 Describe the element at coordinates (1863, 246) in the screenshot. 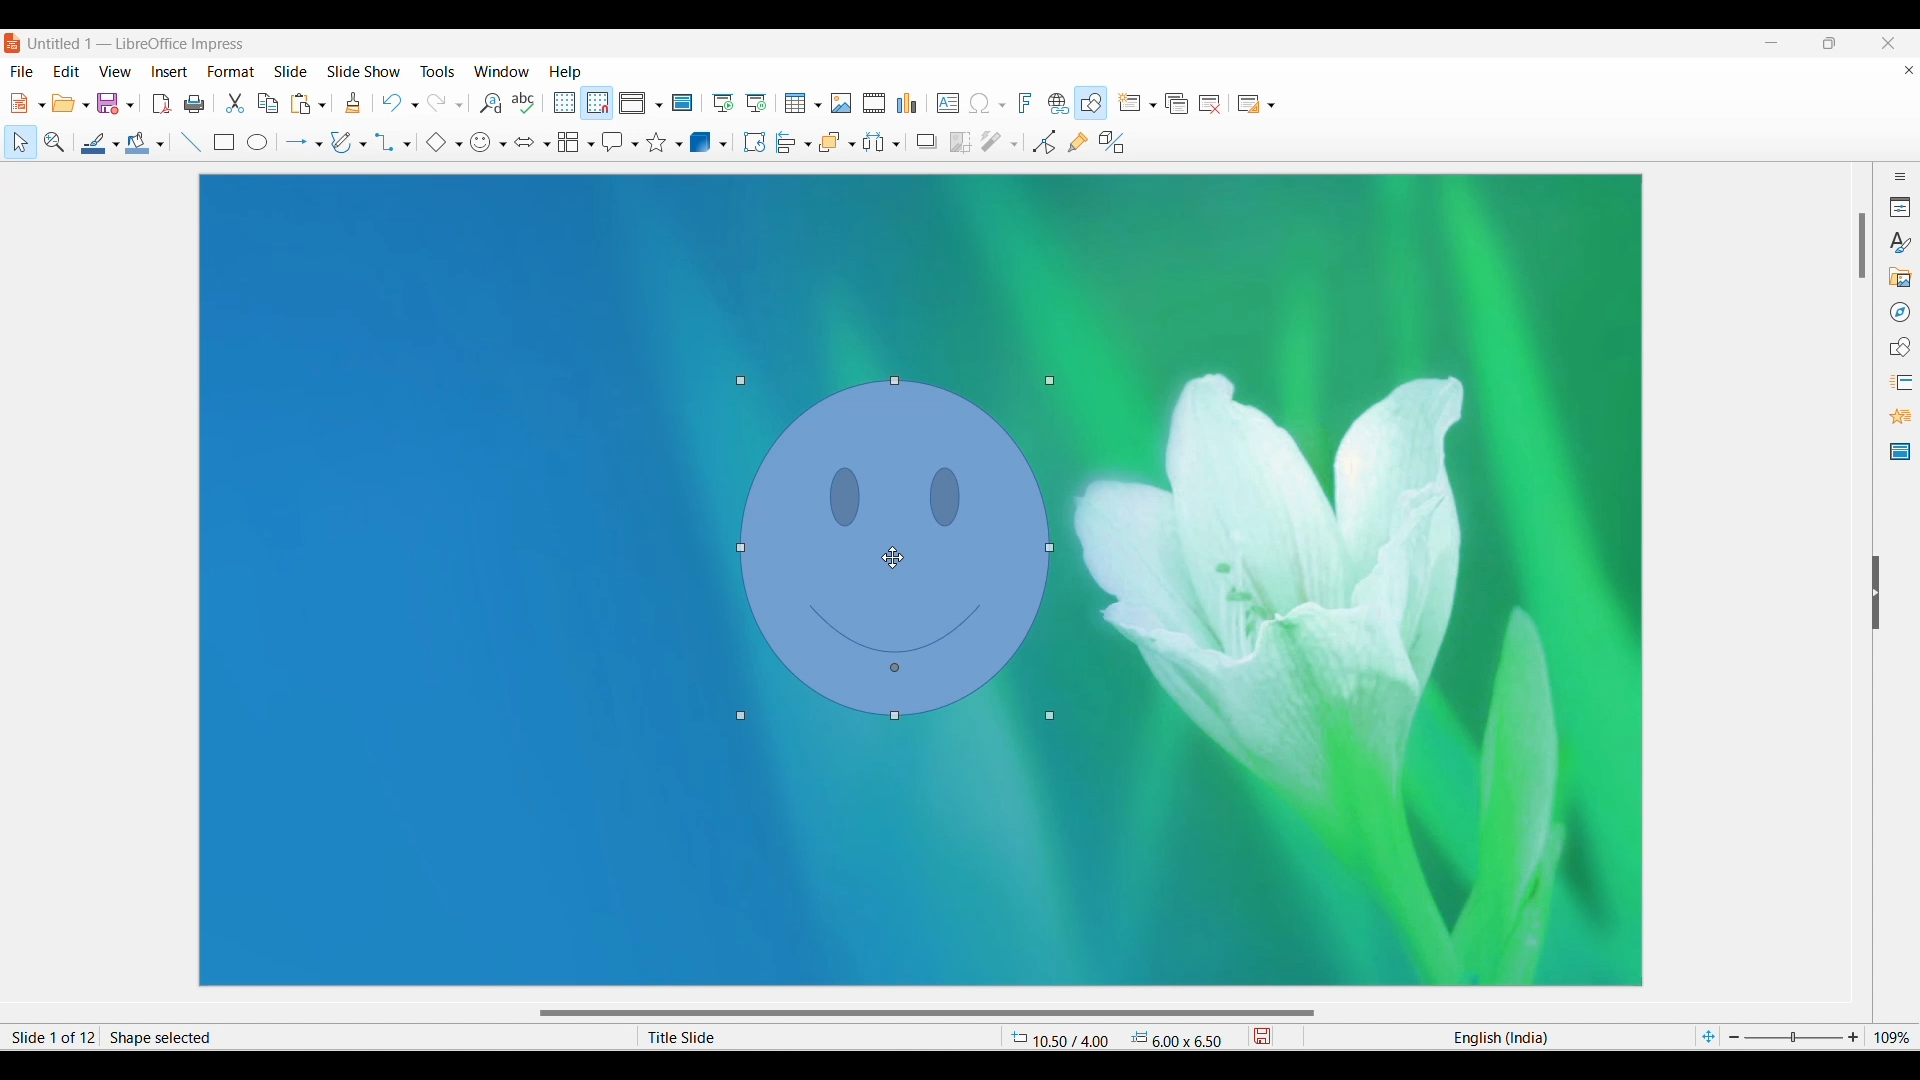

I see `Vertical slide bar` at that location.